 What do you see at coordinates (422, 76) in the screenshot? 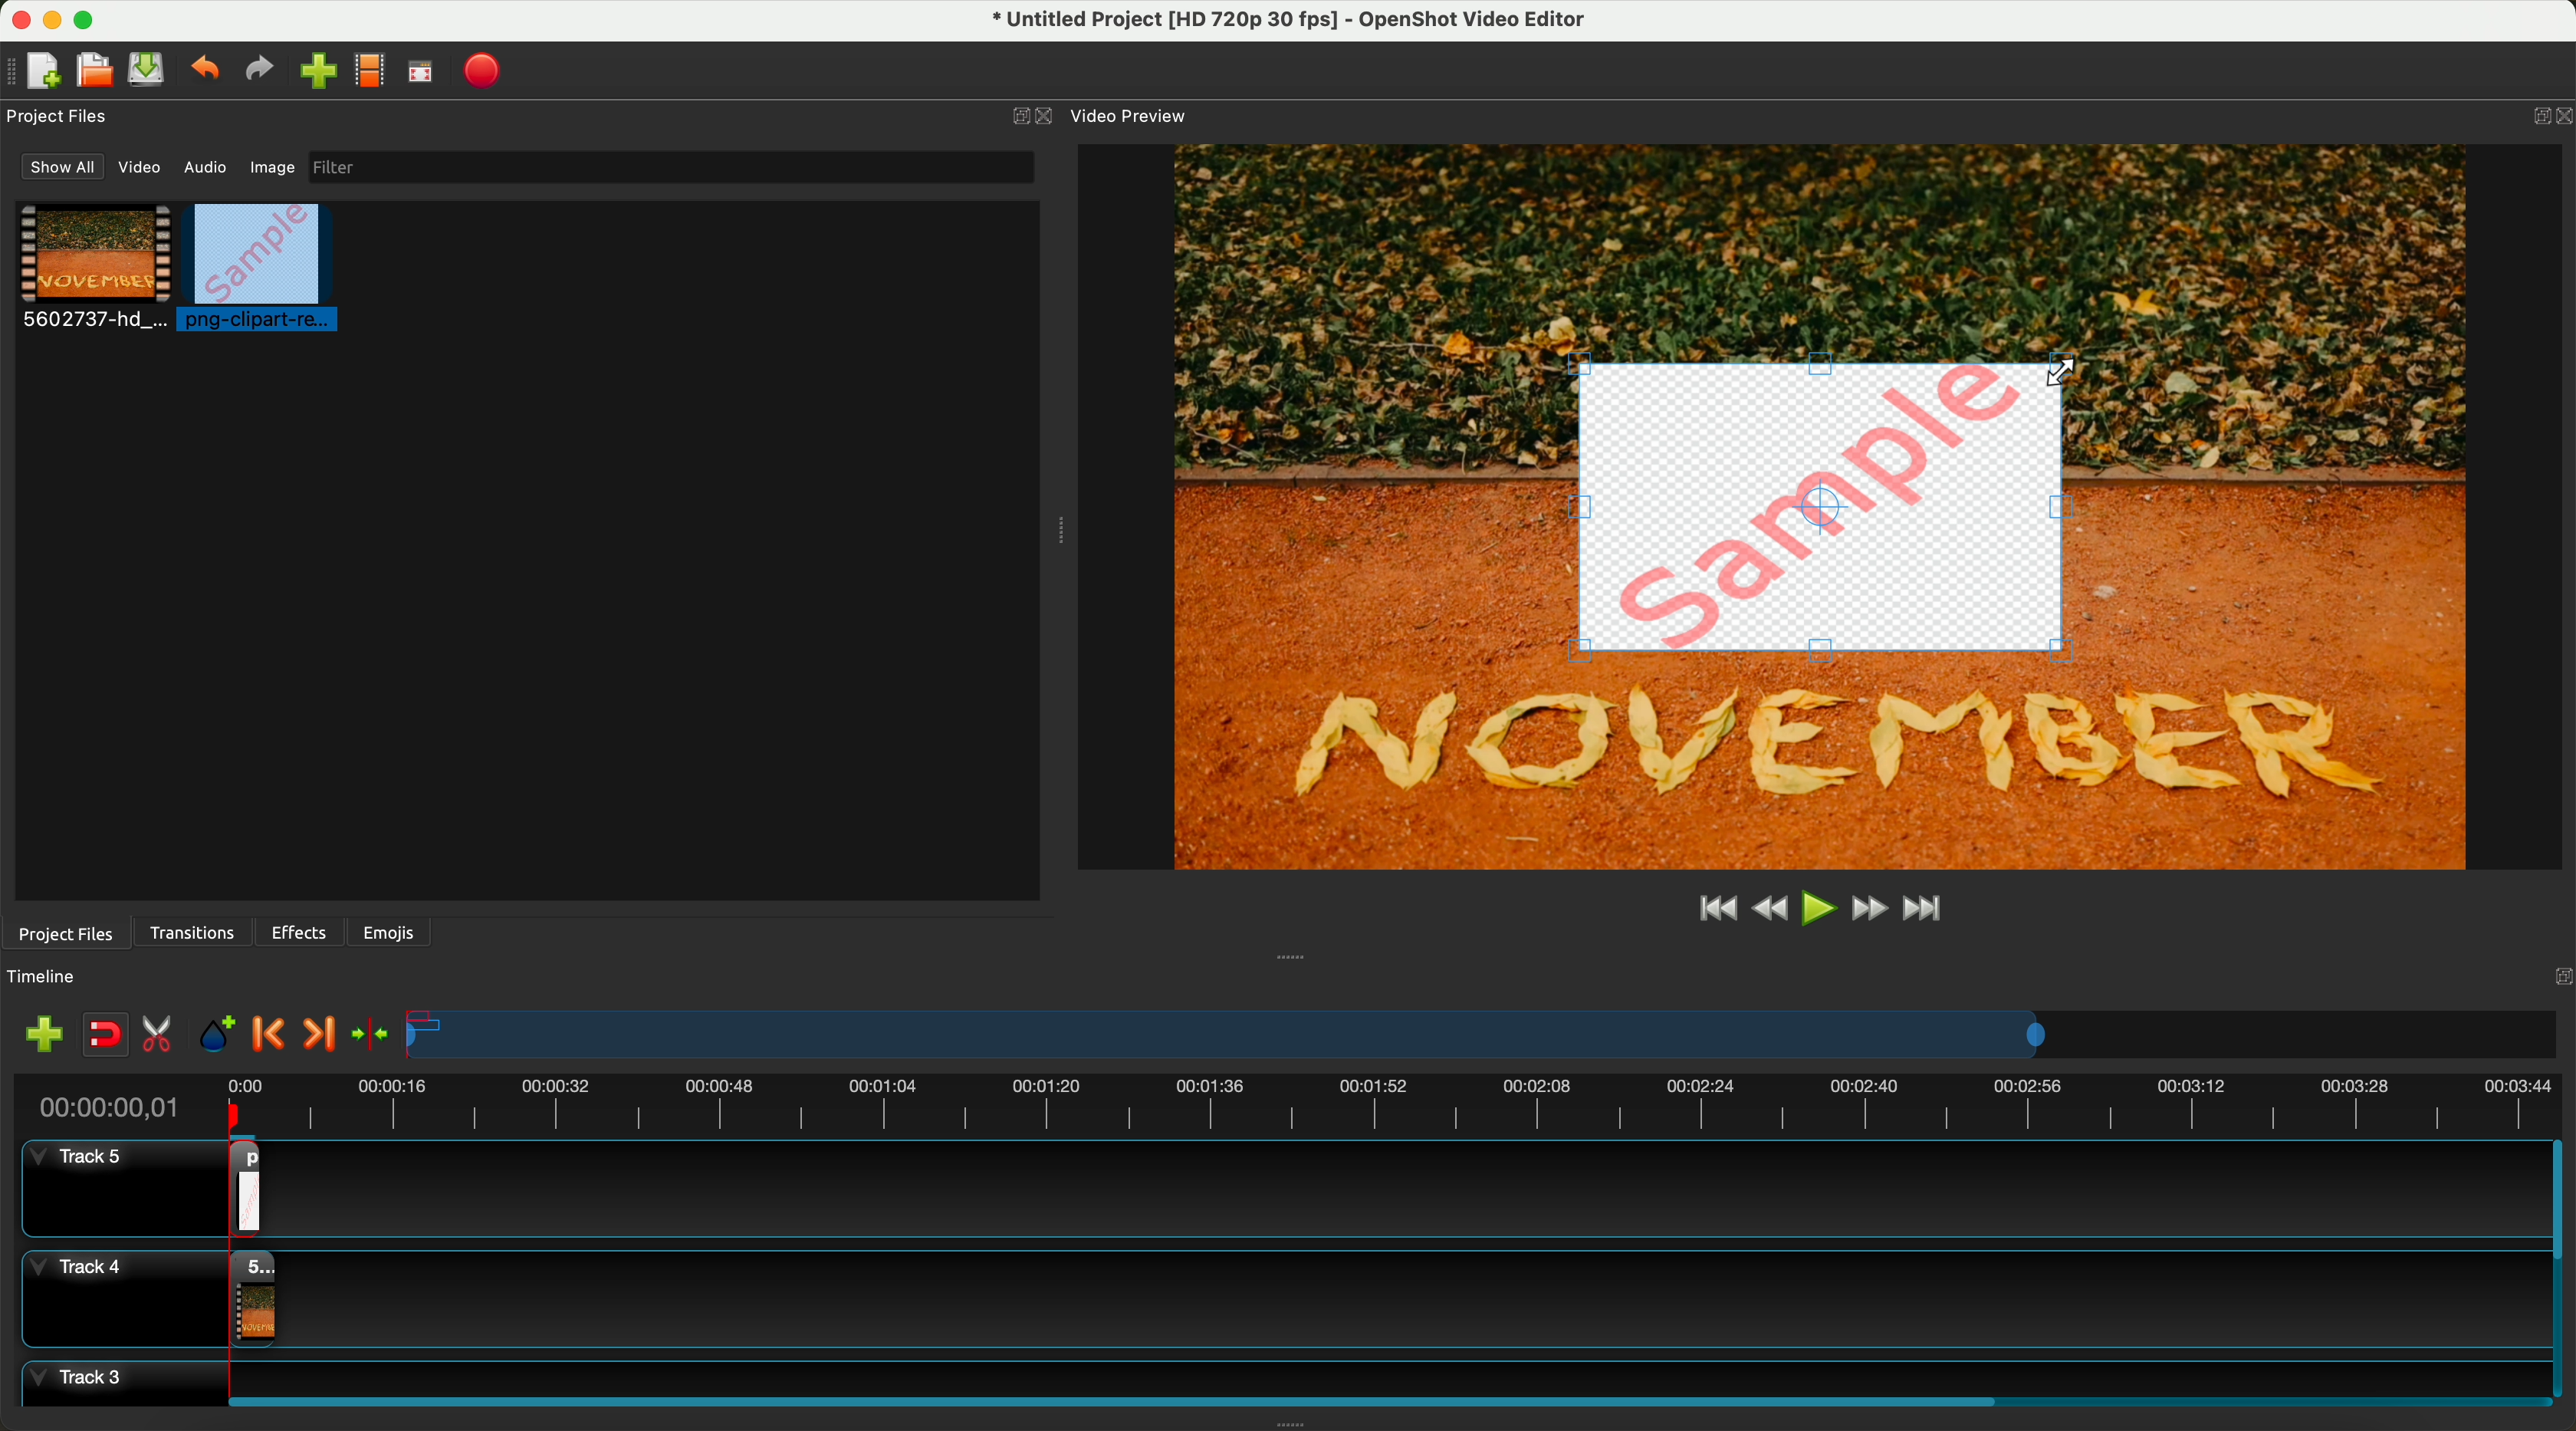
I see `full screen` at bounding box center [422, 76].